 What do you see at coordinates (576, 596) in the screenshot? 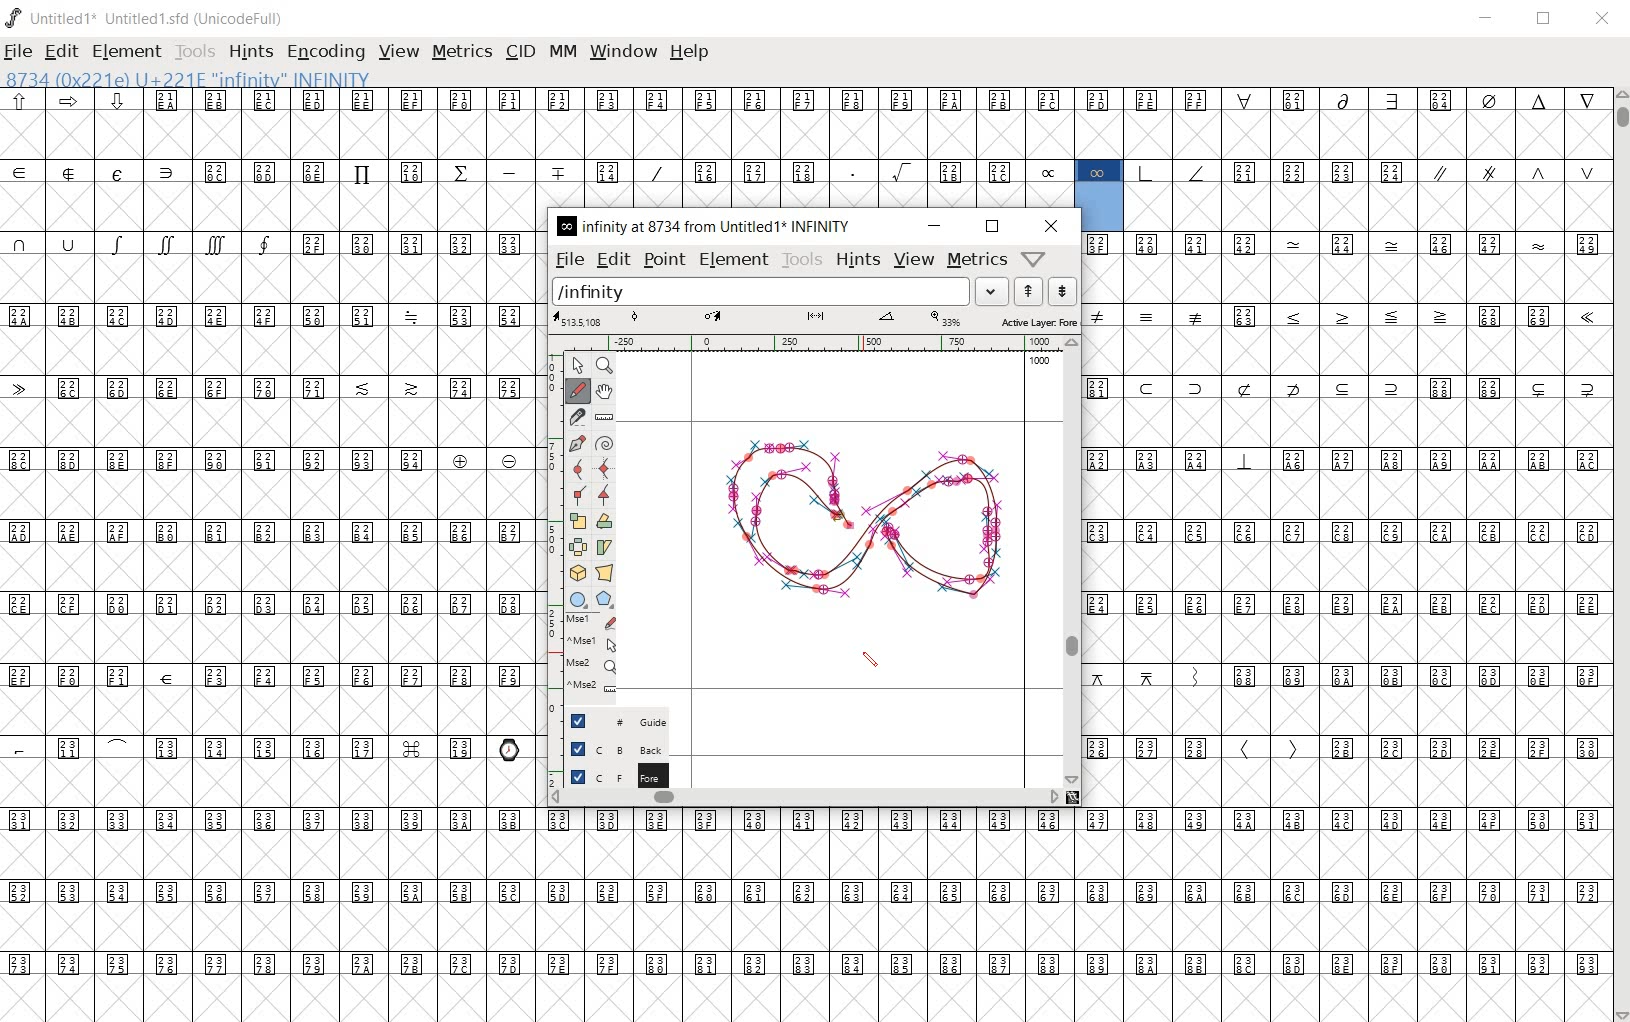
I see `rectangle or ellipse` at bounding box center [576, 596].